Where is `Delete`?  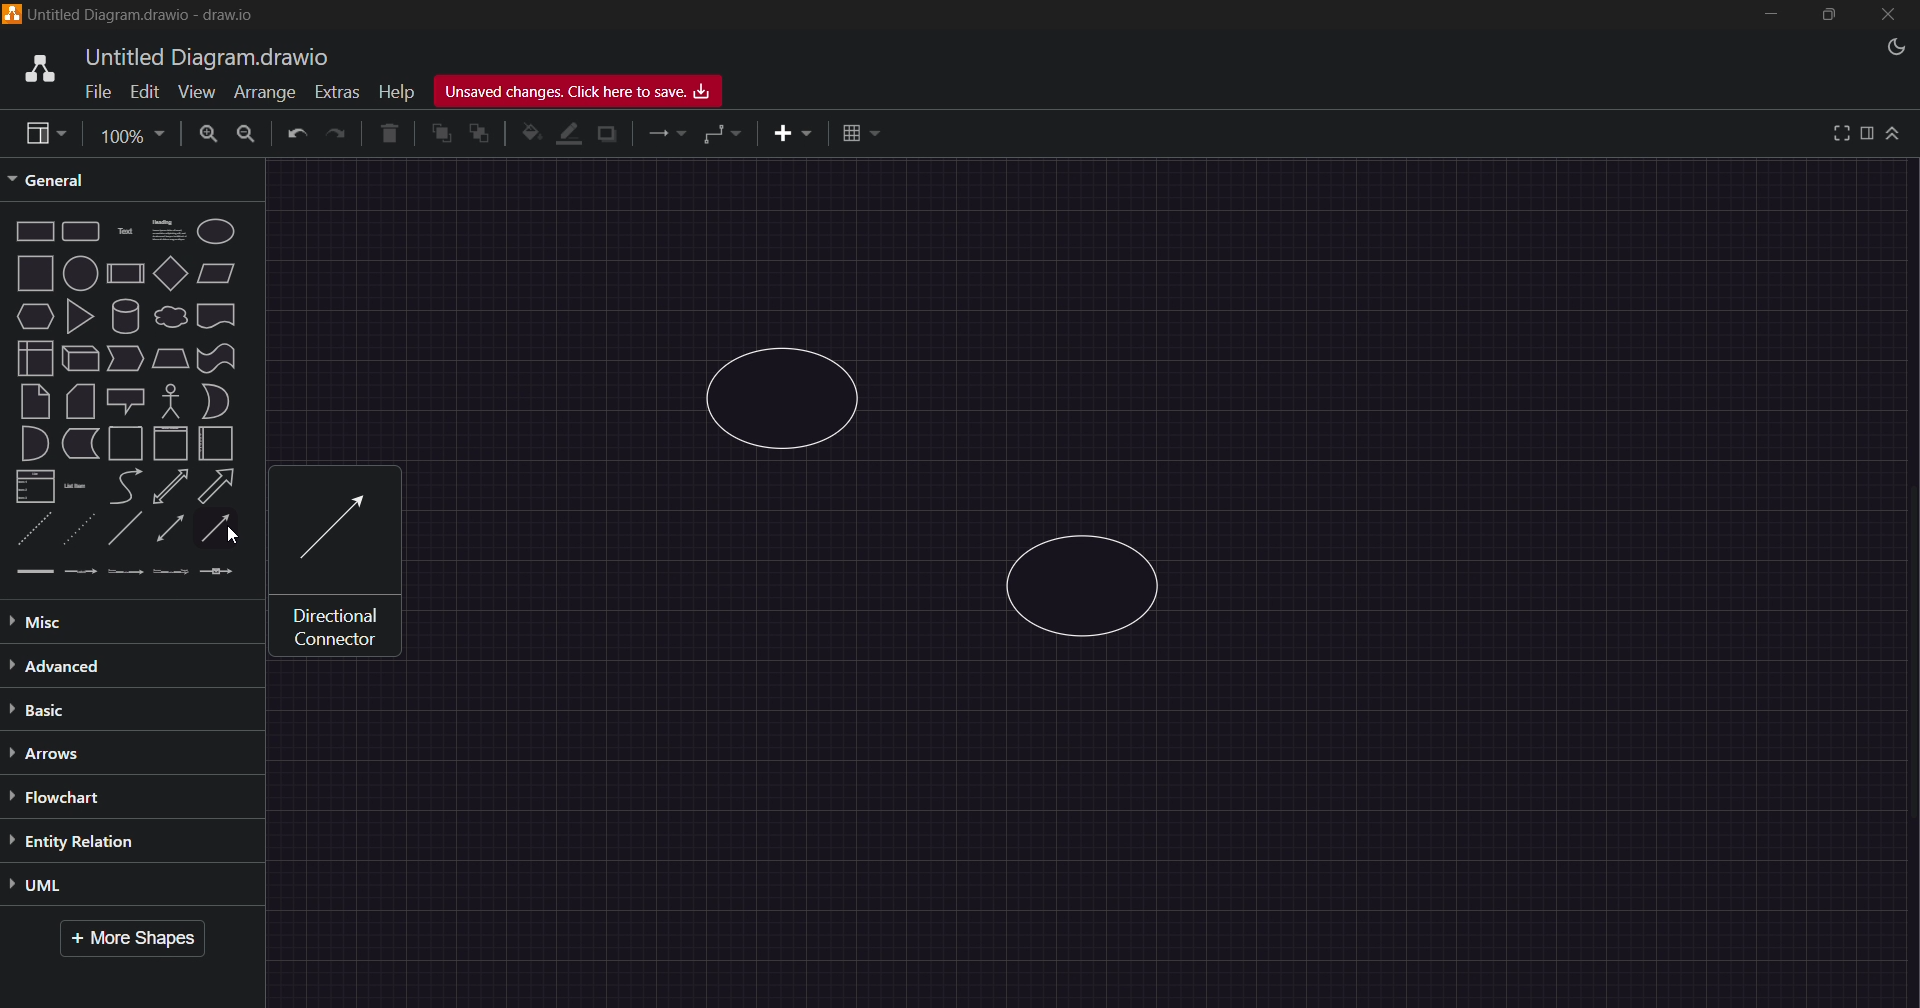
Delete is located at coordinates (385, 134).